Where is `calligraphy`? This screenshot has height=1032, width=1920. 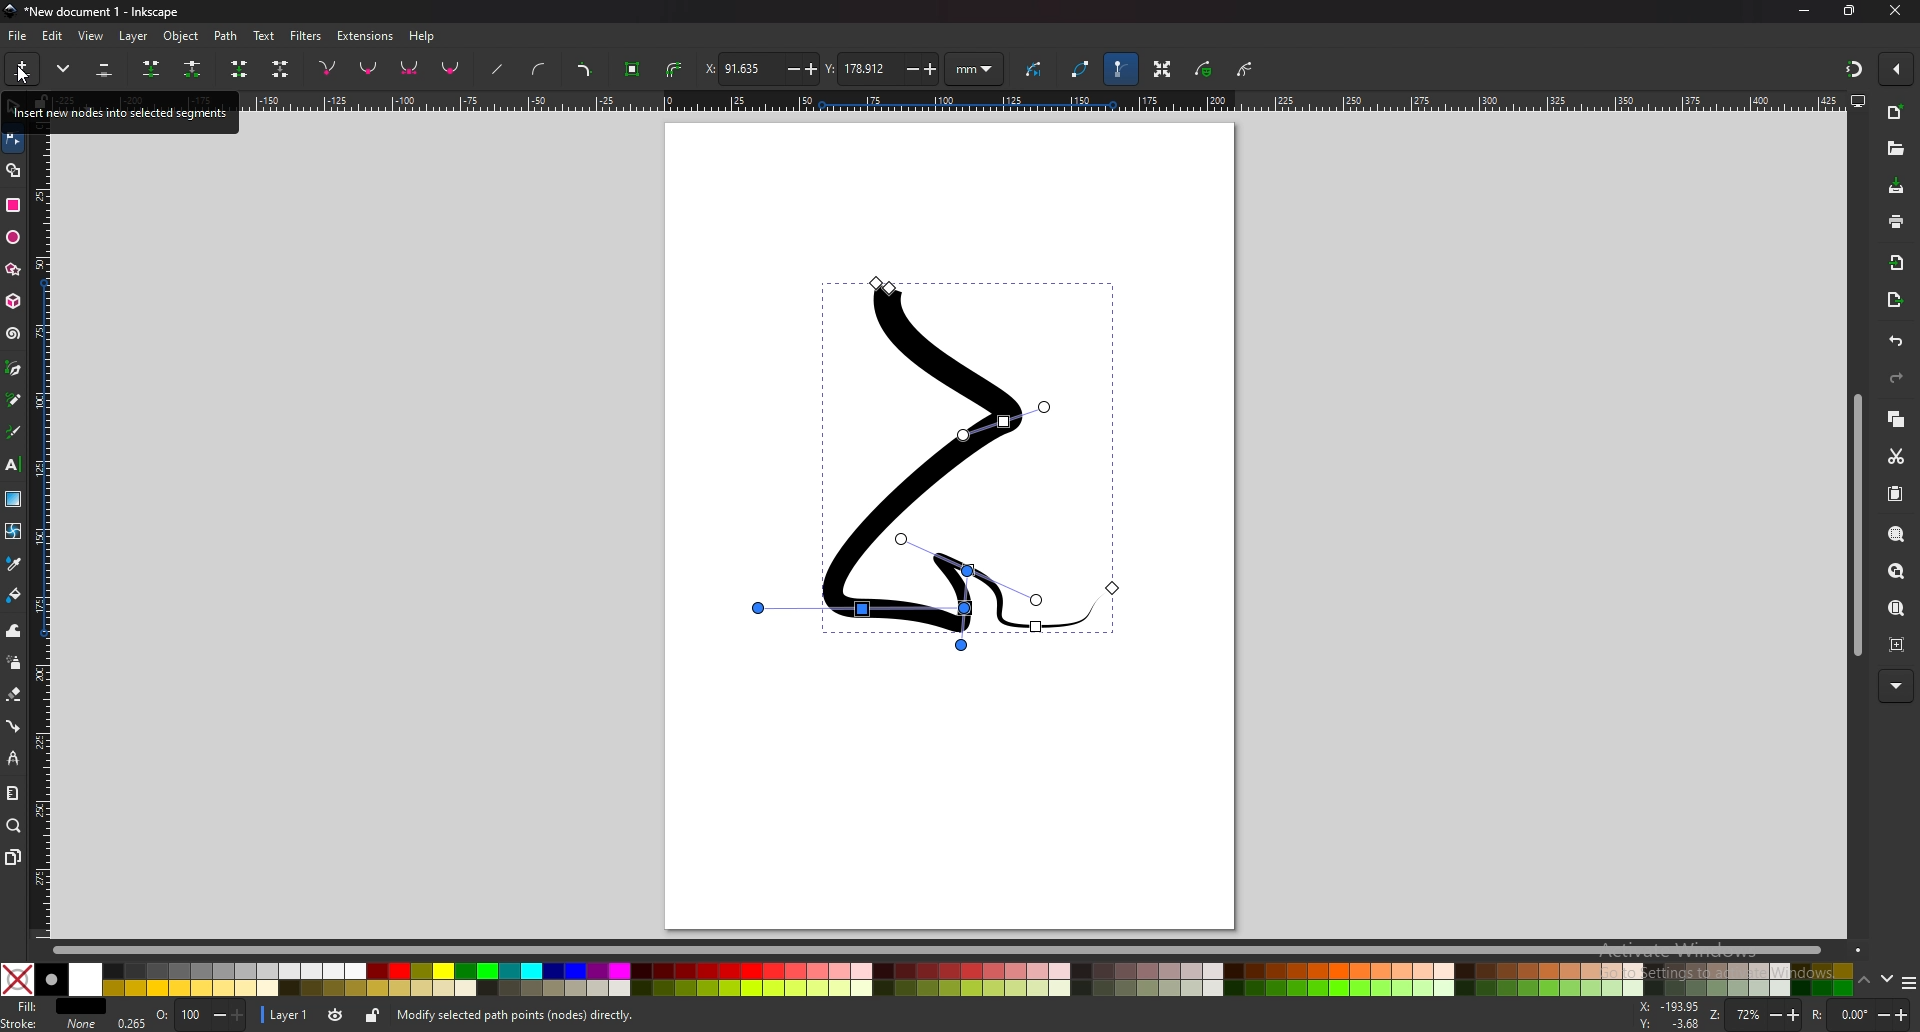
calligraphy is located at coordinates (14, 431).